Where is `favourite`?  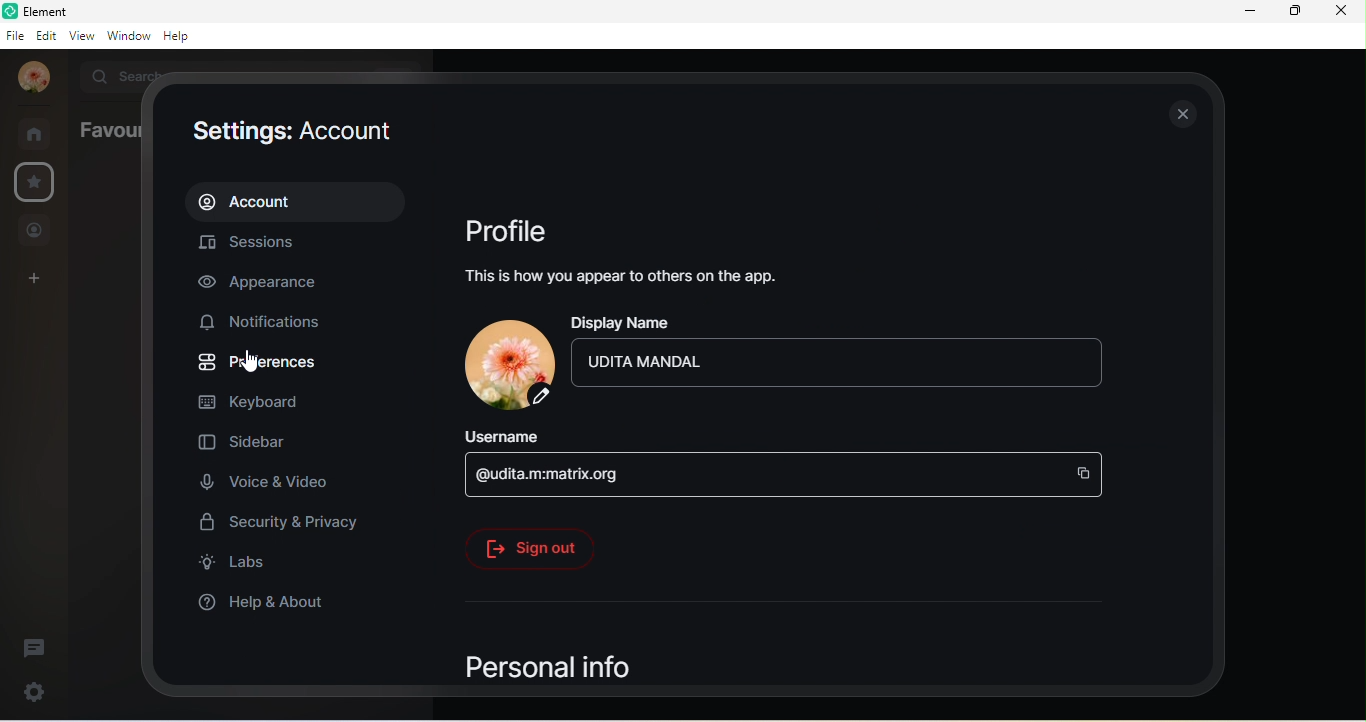 favourite is located at coordinates (36, 183).